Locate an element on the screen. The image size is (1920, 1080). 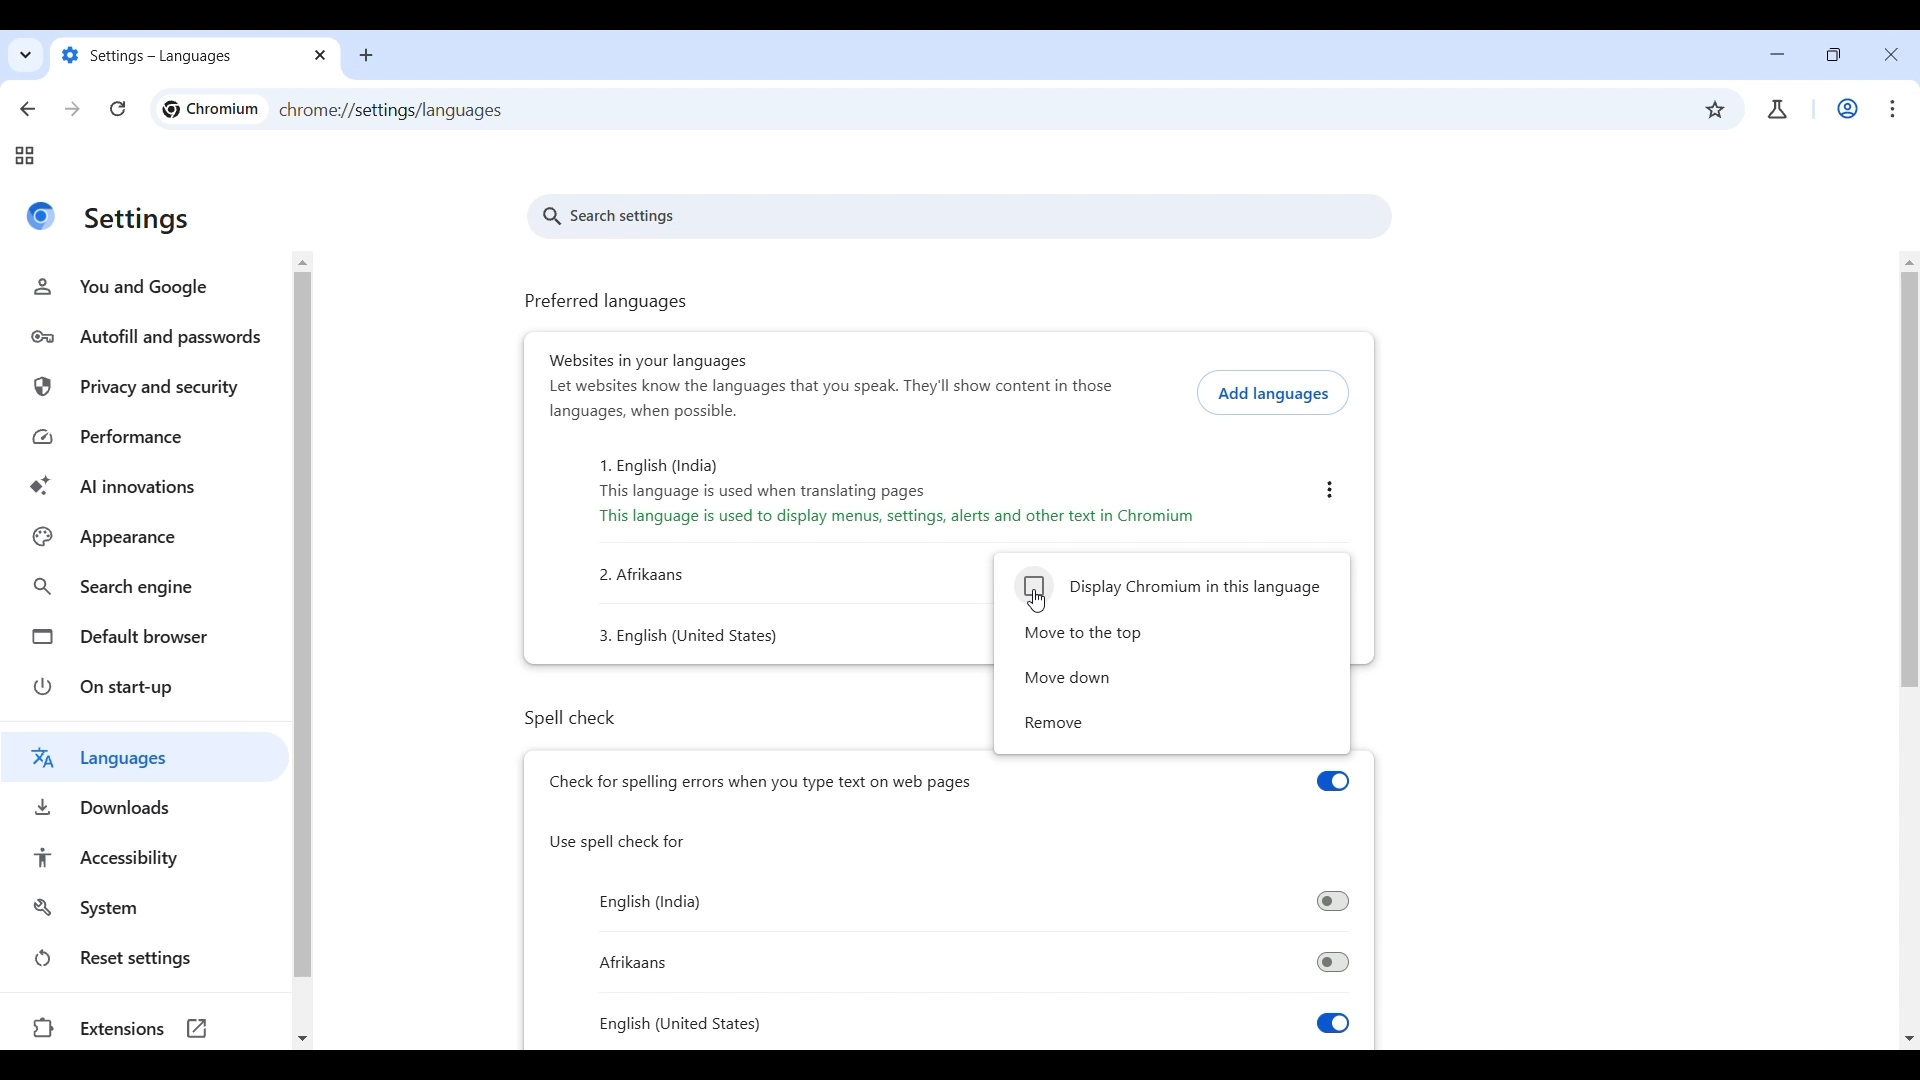
account/user profile is located at coordinates (1776, 110).